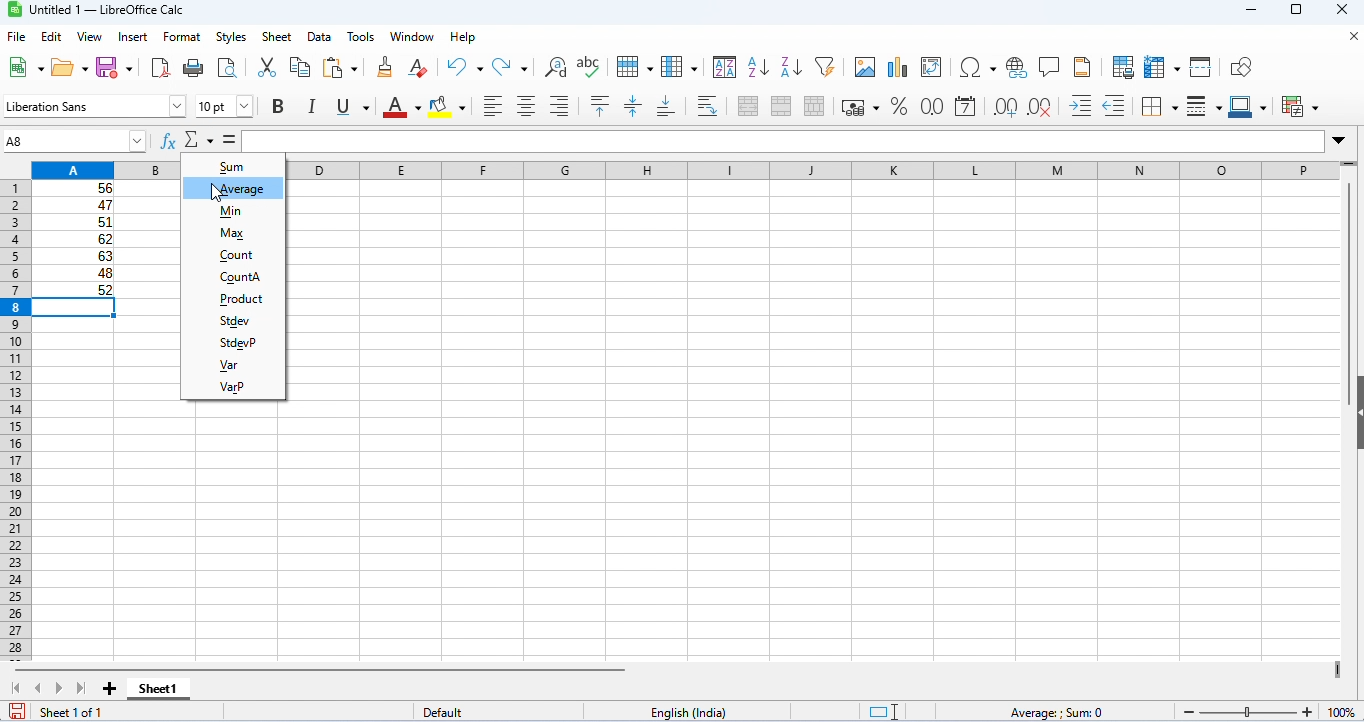 The height and width of the screenshot is (722, 1364). What do you see at coordinates (1204, 107) in the screenshot?
I see `border style` at bounding box center [1204, 107].